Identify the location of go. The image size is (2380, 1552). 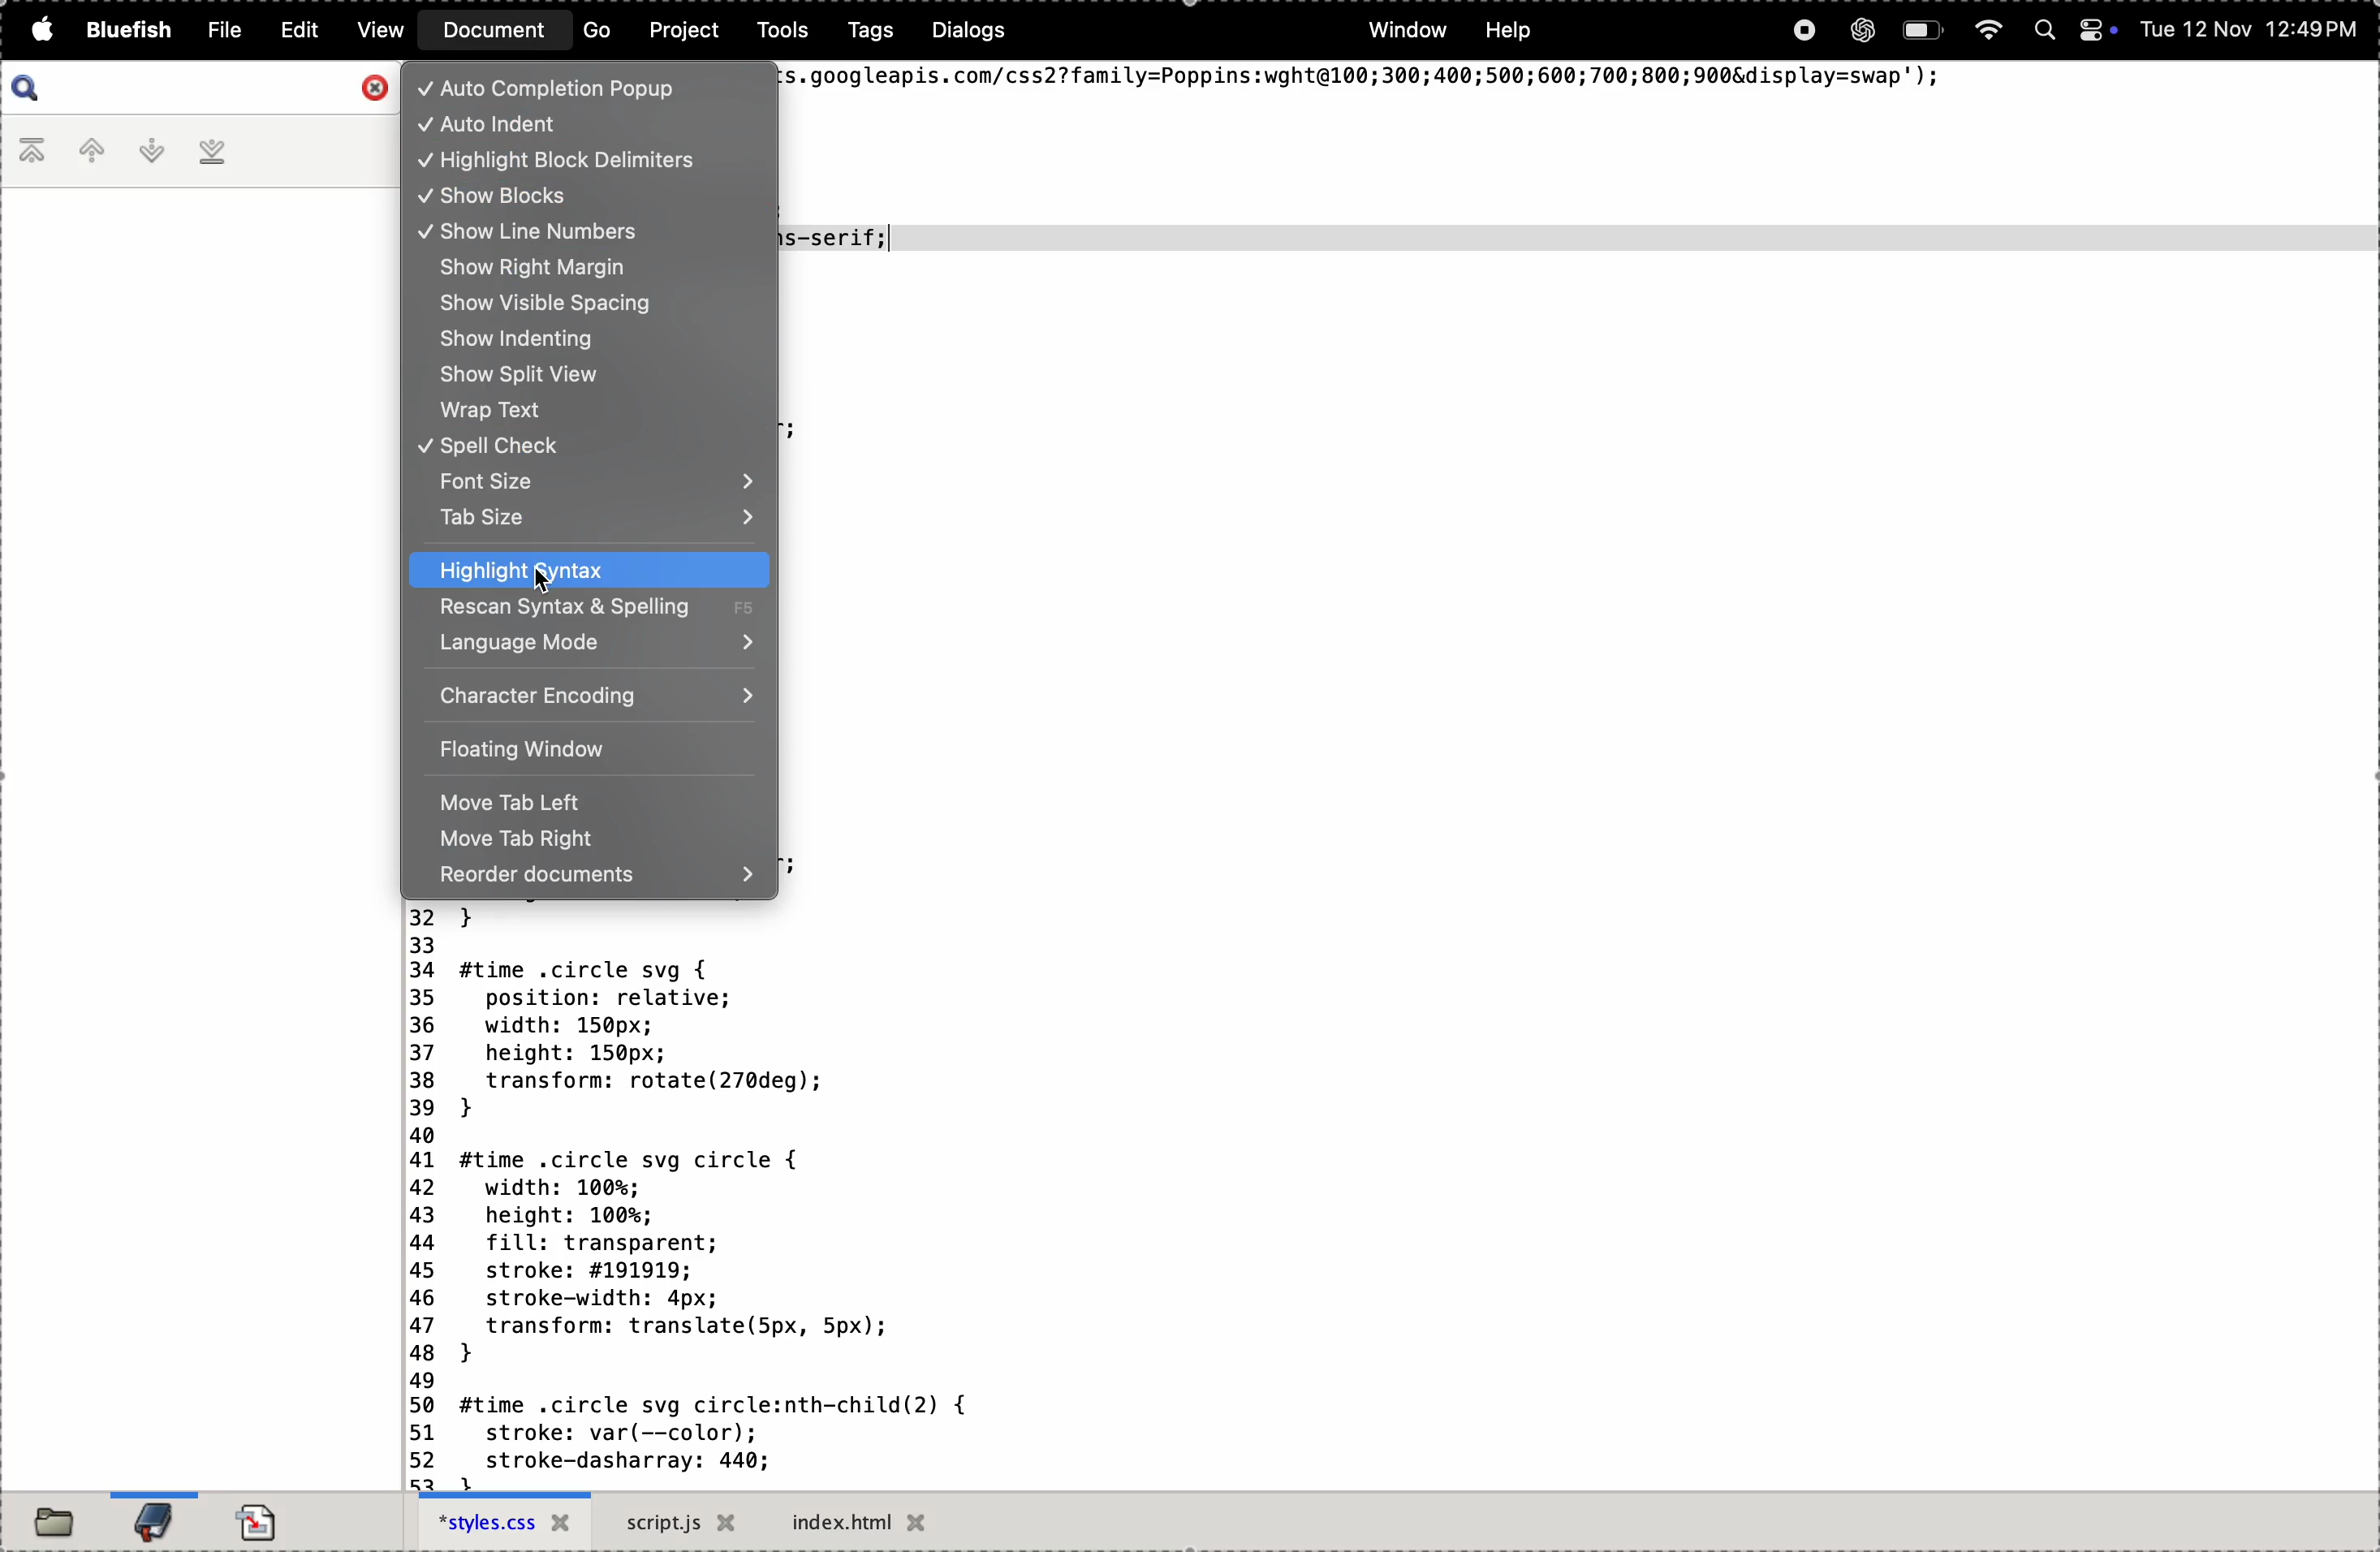
(590, 34).